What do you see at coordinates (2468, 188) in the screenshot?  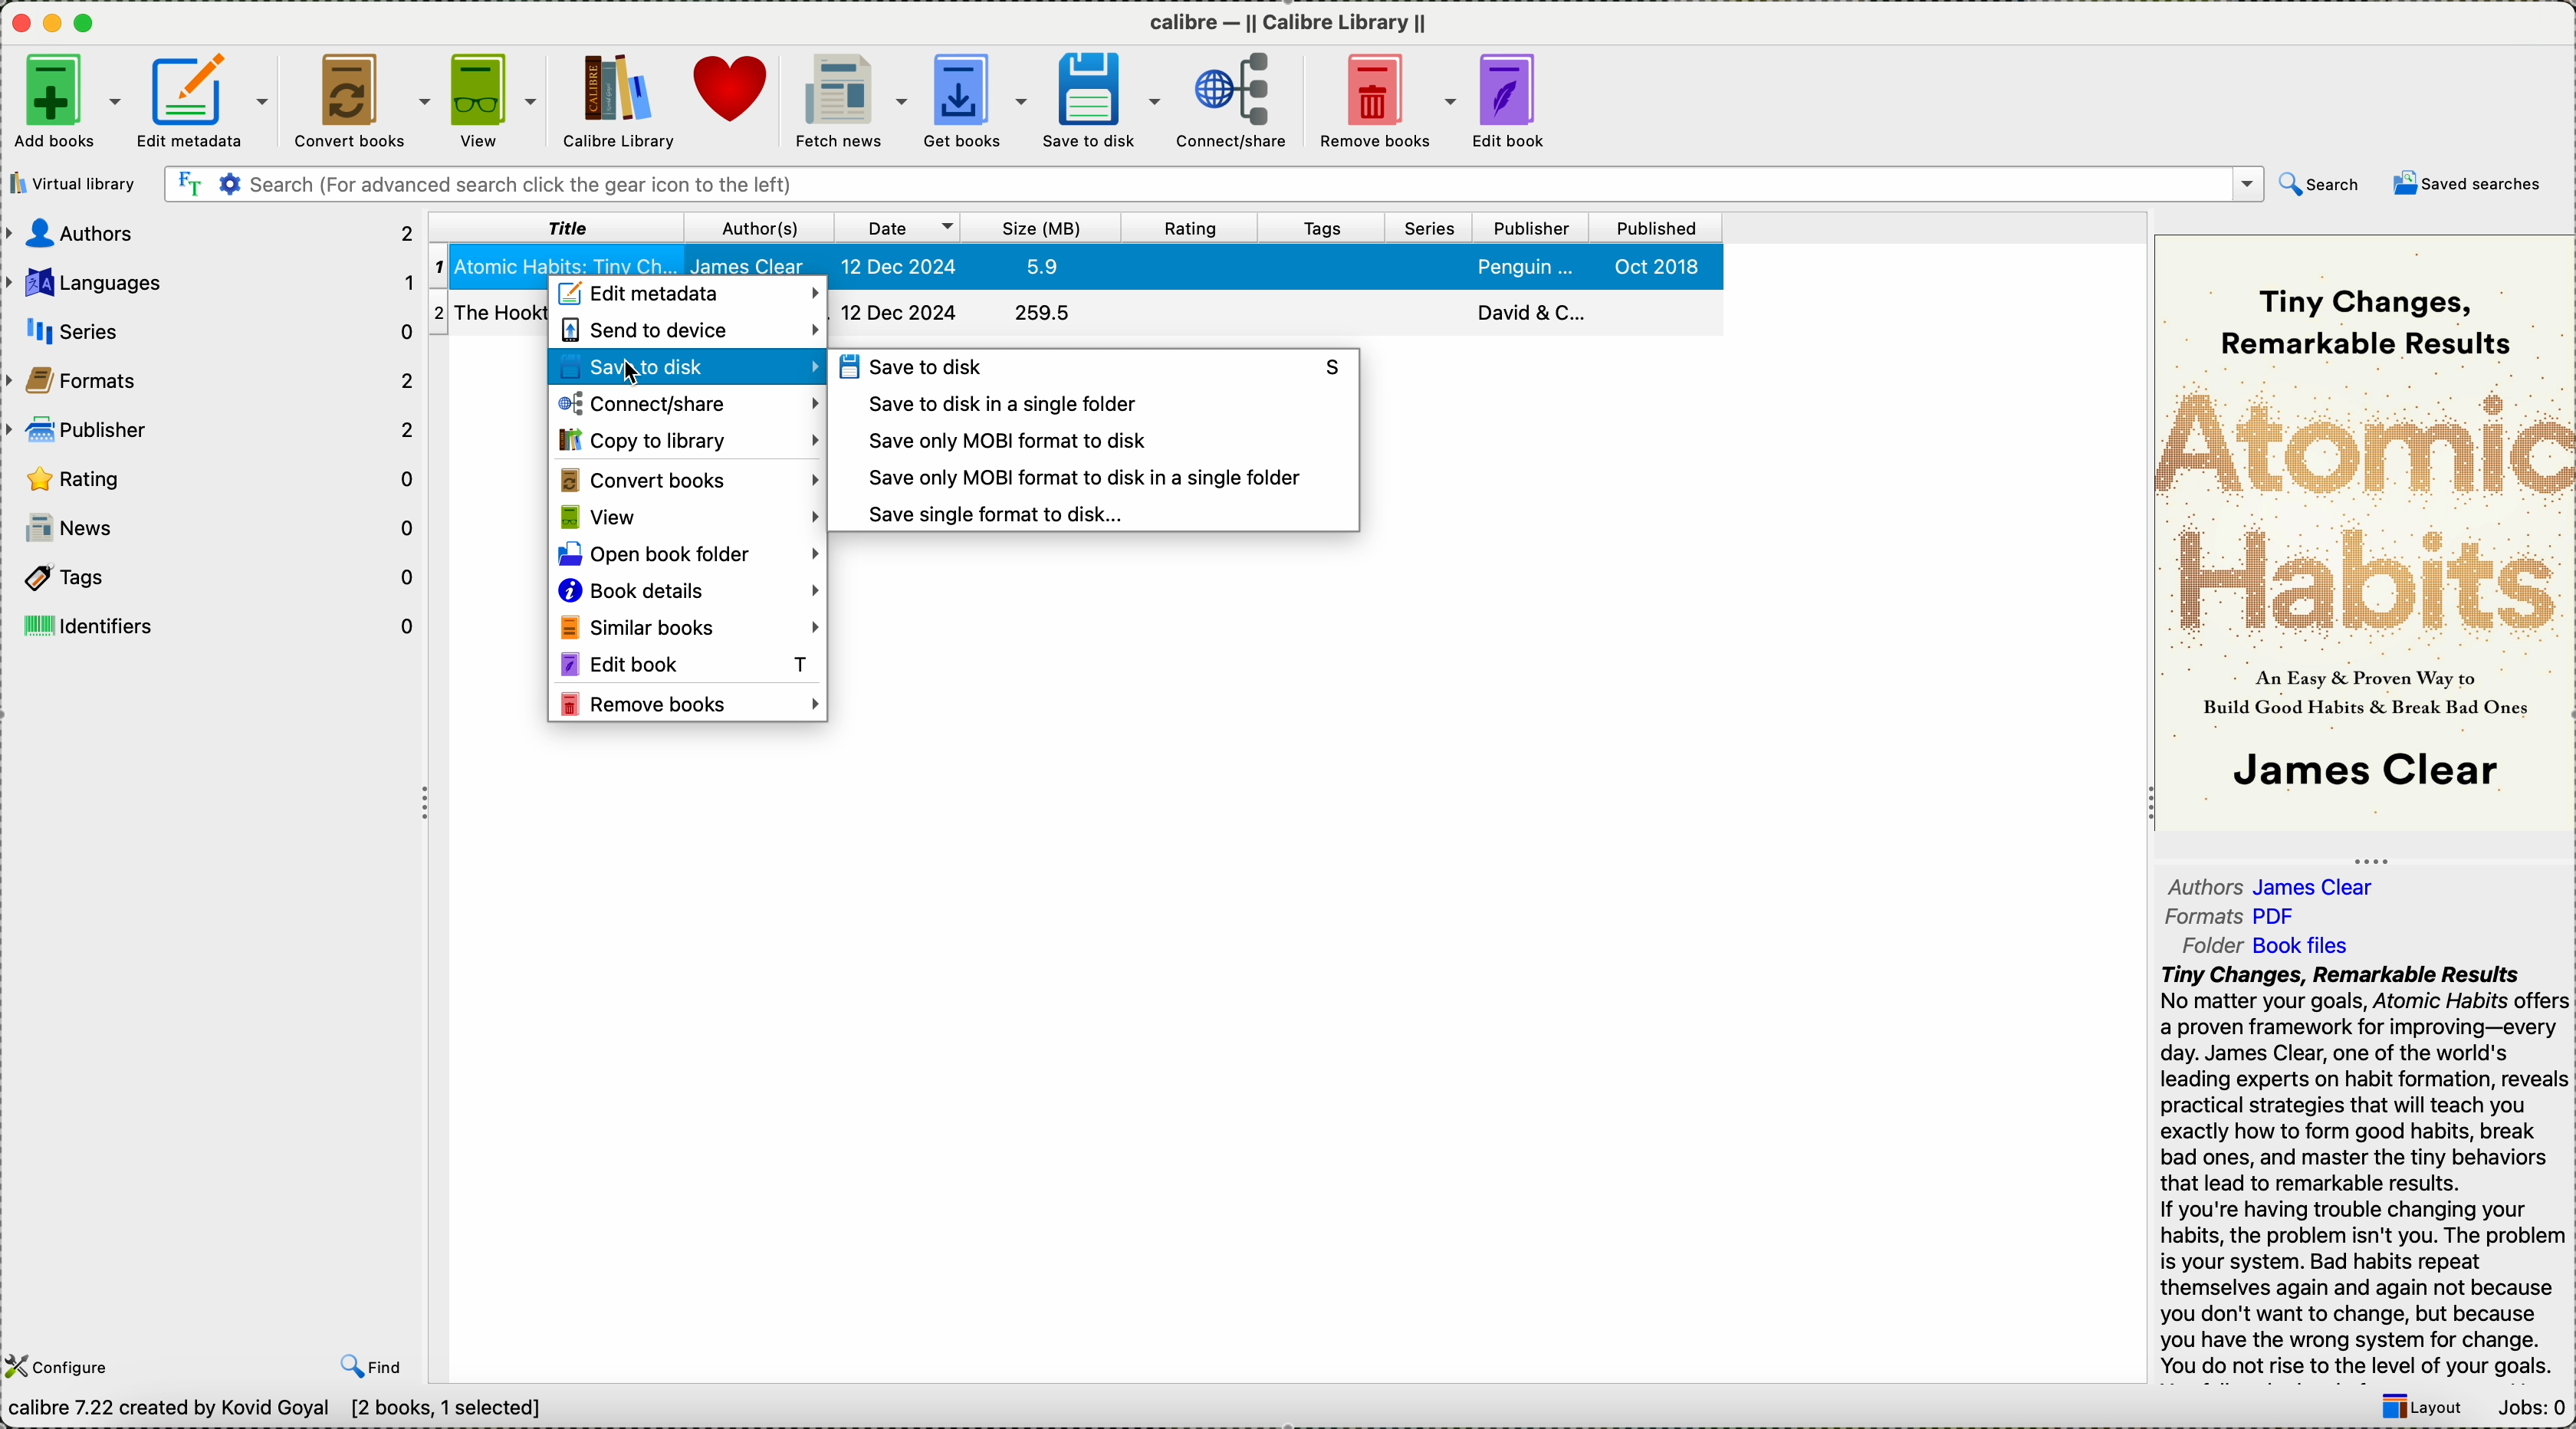 I see `saved searches` at bounding box center [2468, 188].